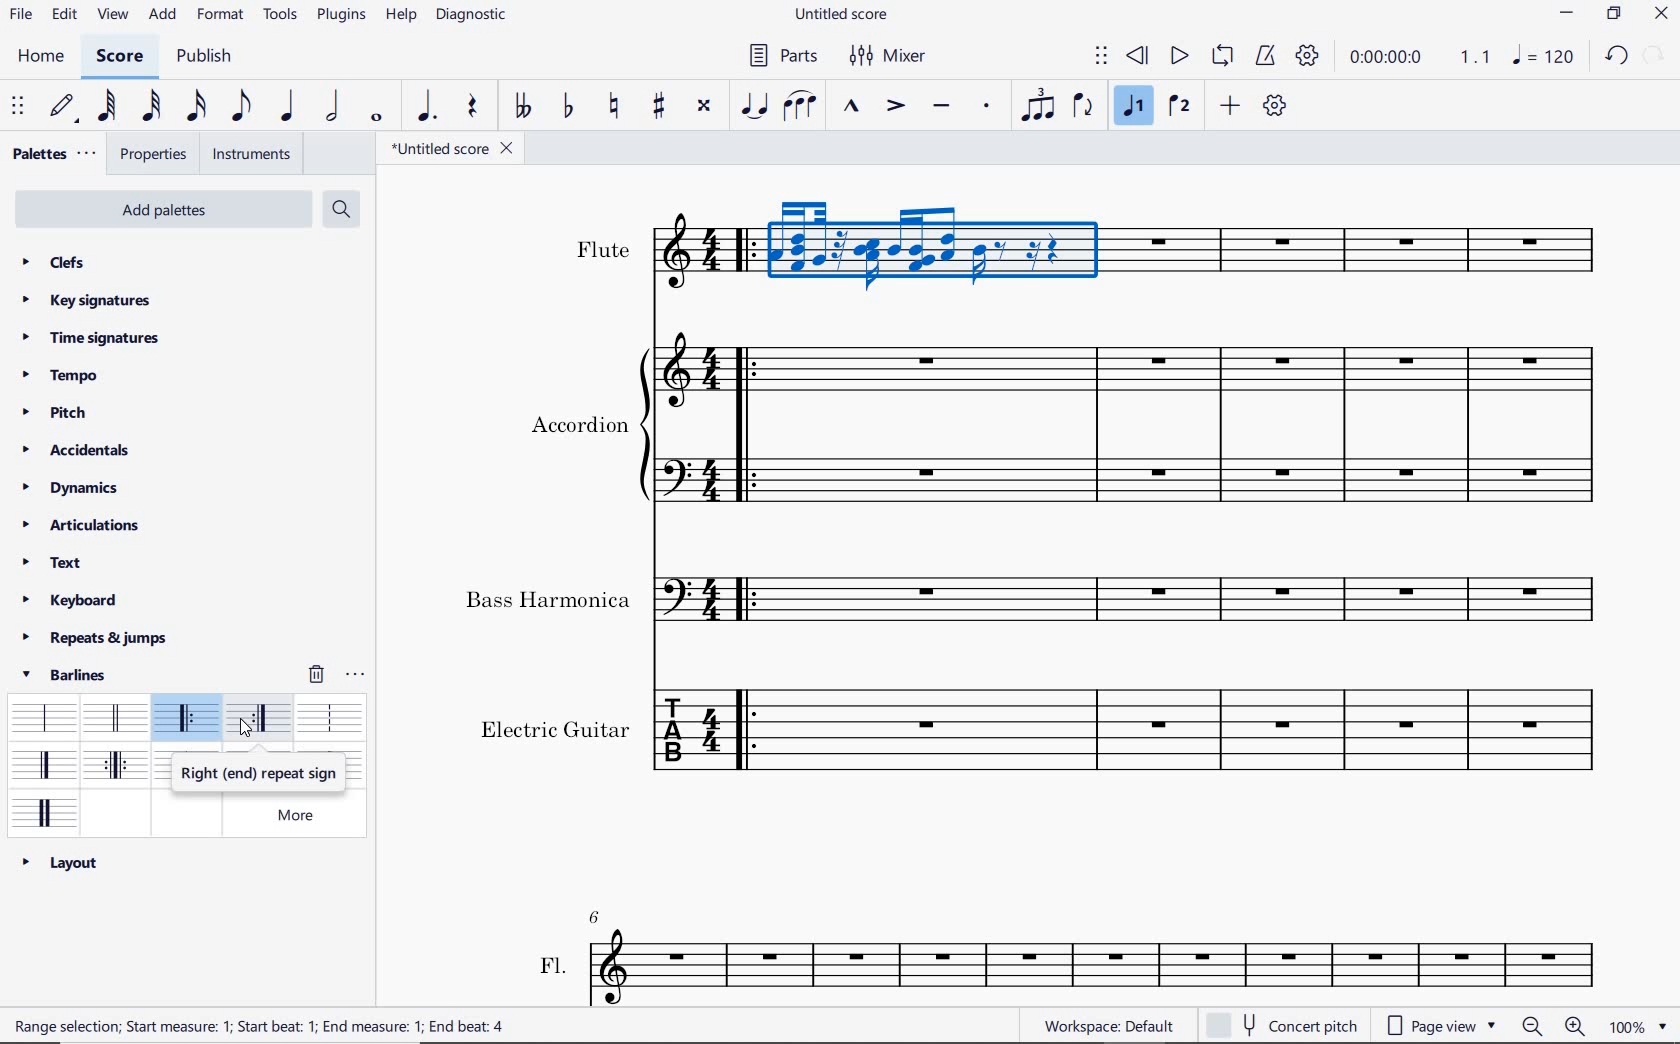 The width and height of the screenshot is (1680, 1044). Describe the element at coordinates (45, 811) in the screenshot. I see `heavy double barline` at that location.